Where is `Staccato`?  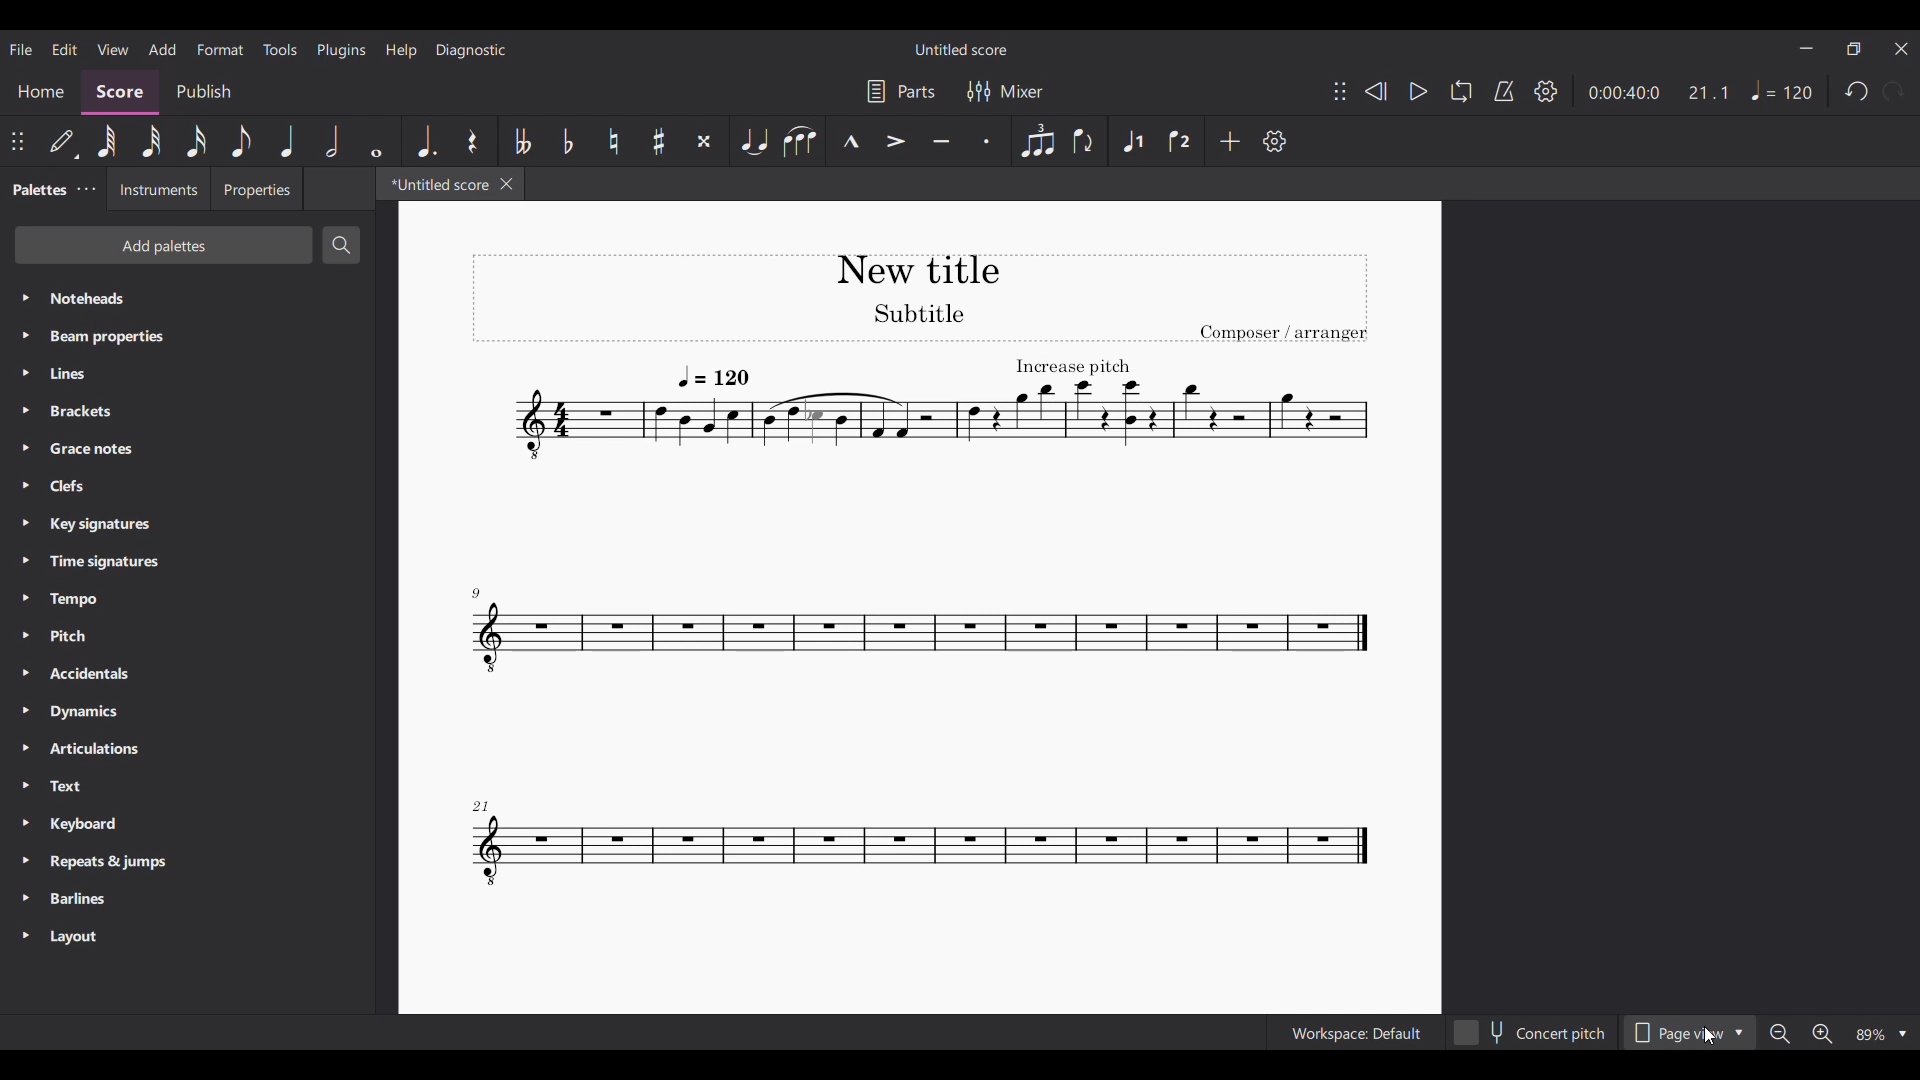 Staccato is located at coordinates (987, 141).